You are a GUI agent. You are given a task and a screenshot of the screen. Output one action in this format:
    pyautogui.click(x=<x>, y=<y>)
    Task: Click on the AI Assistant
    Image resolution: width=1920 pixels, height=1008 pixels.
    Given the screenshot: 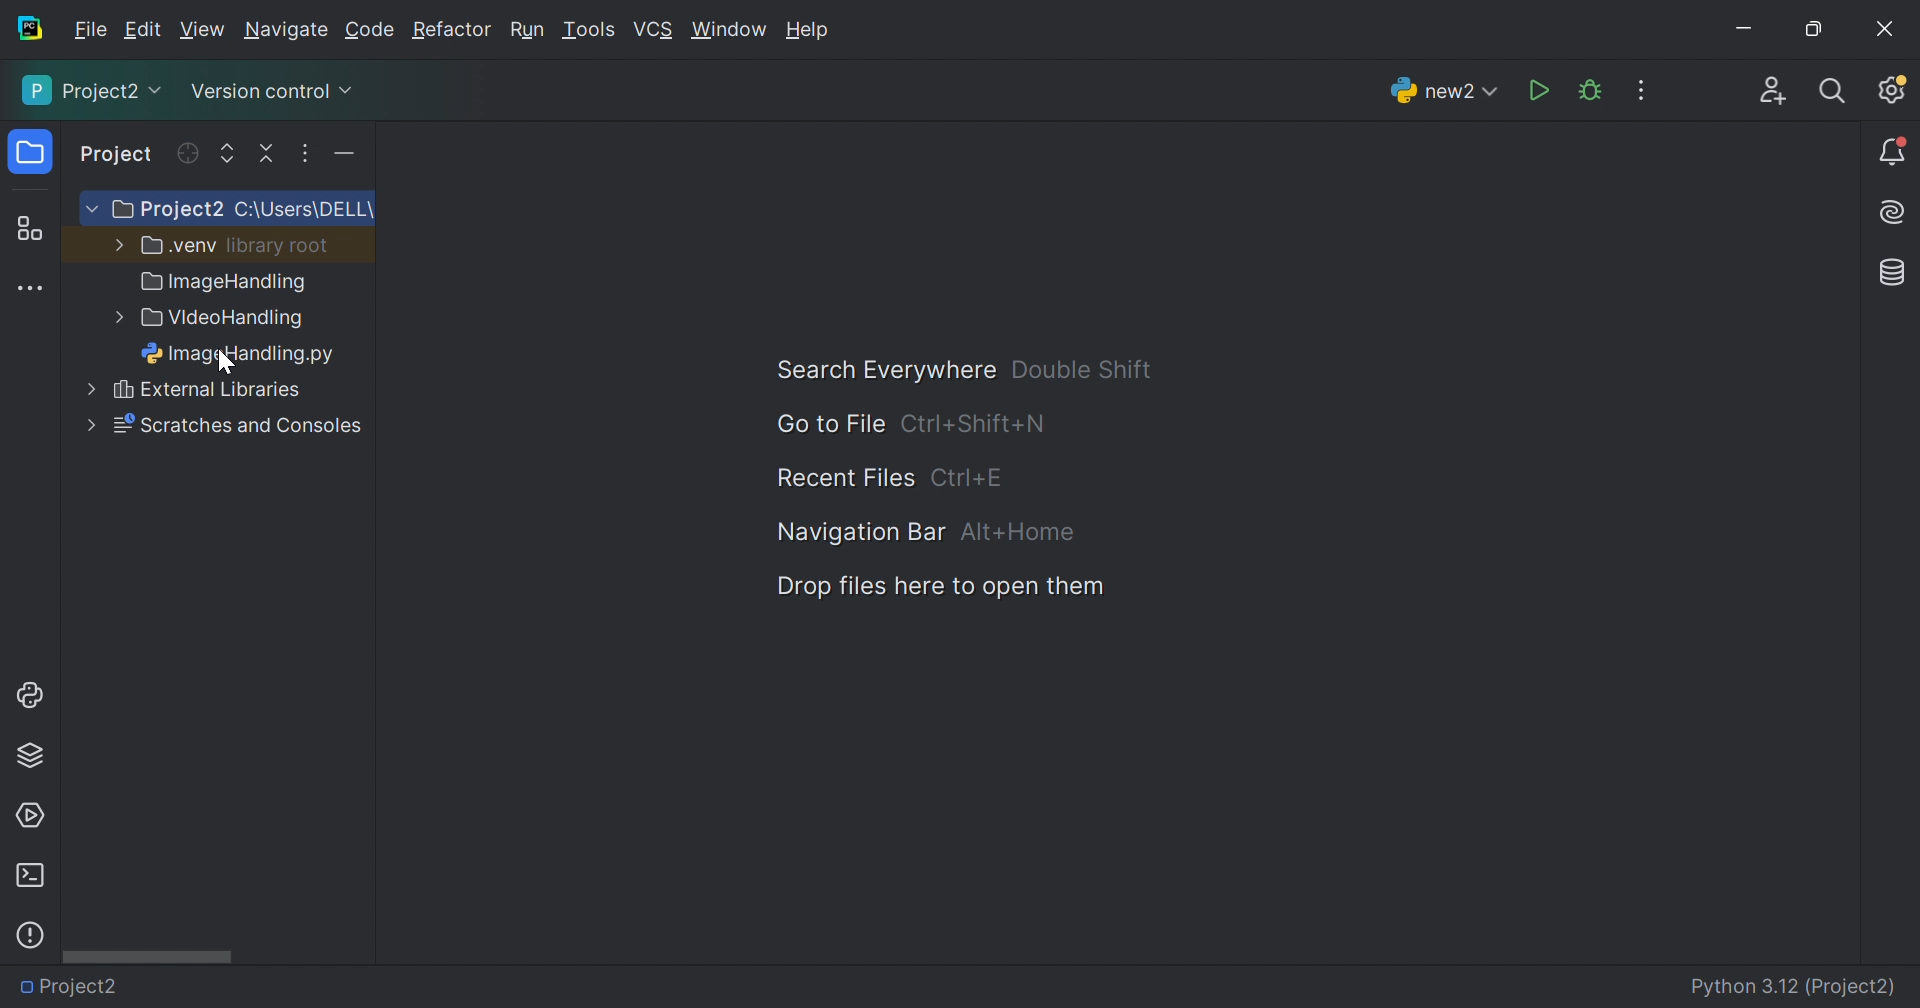 What is the action you would take?
    pyautogui.click(x=1895, y=213)
    